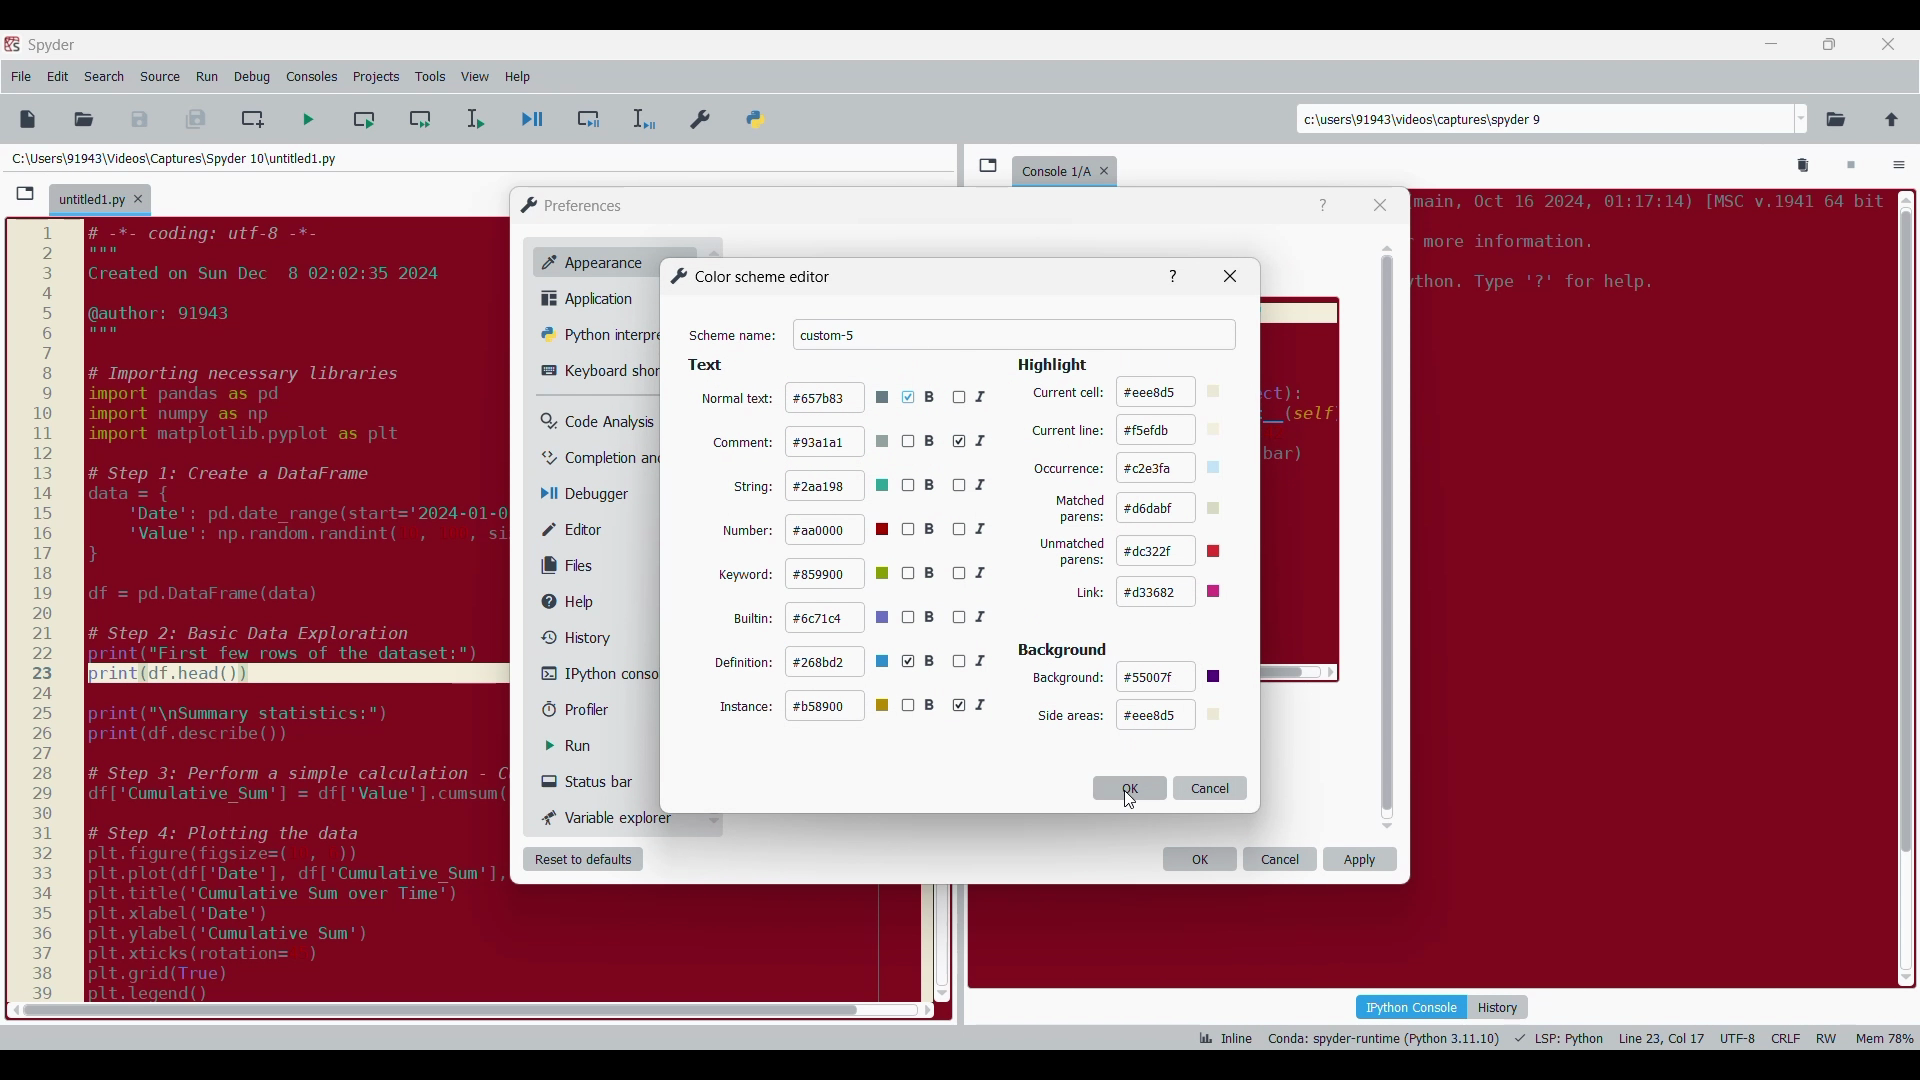 Image resolution: width=1920 pixels, height=1080 pixels. What do you see at coordinates (974, 661) in the screenshot?
I see `I` at bounding box center [974, 661].